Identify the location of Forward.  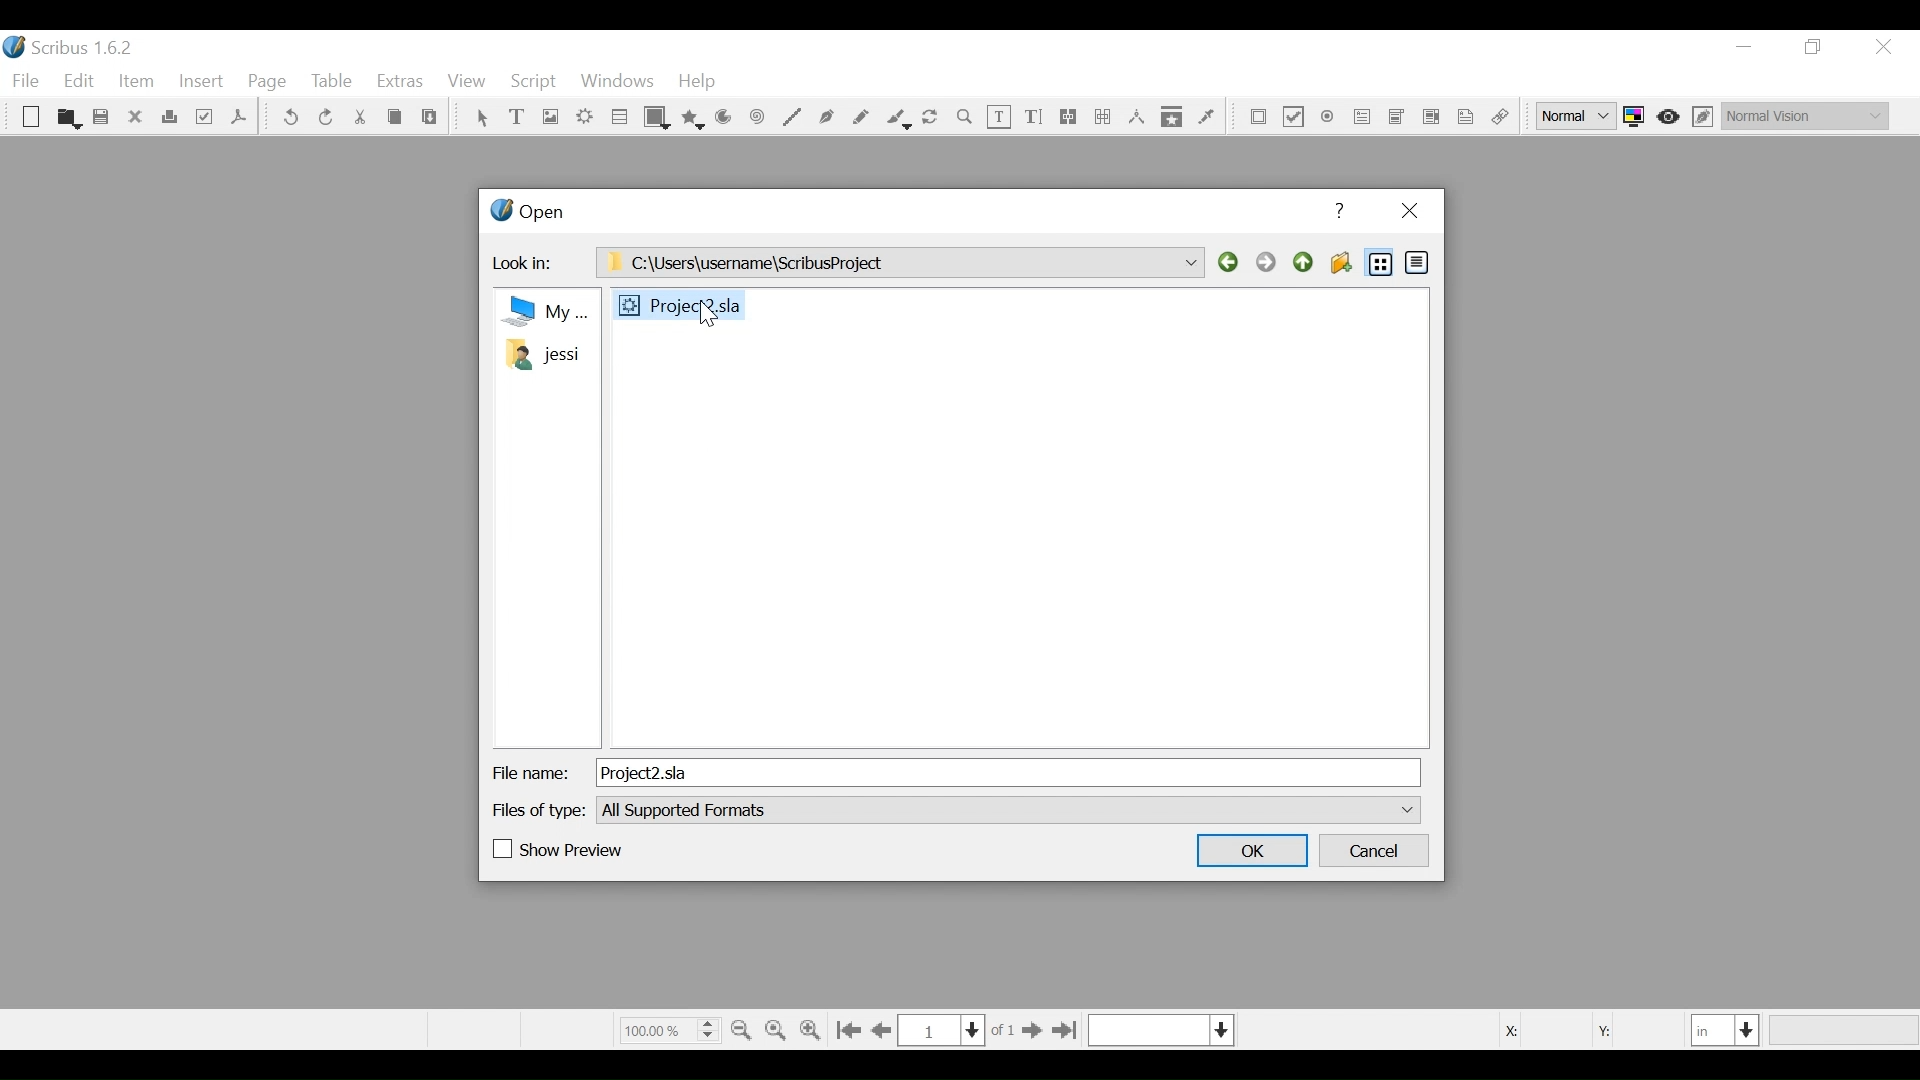
(1269, 263).